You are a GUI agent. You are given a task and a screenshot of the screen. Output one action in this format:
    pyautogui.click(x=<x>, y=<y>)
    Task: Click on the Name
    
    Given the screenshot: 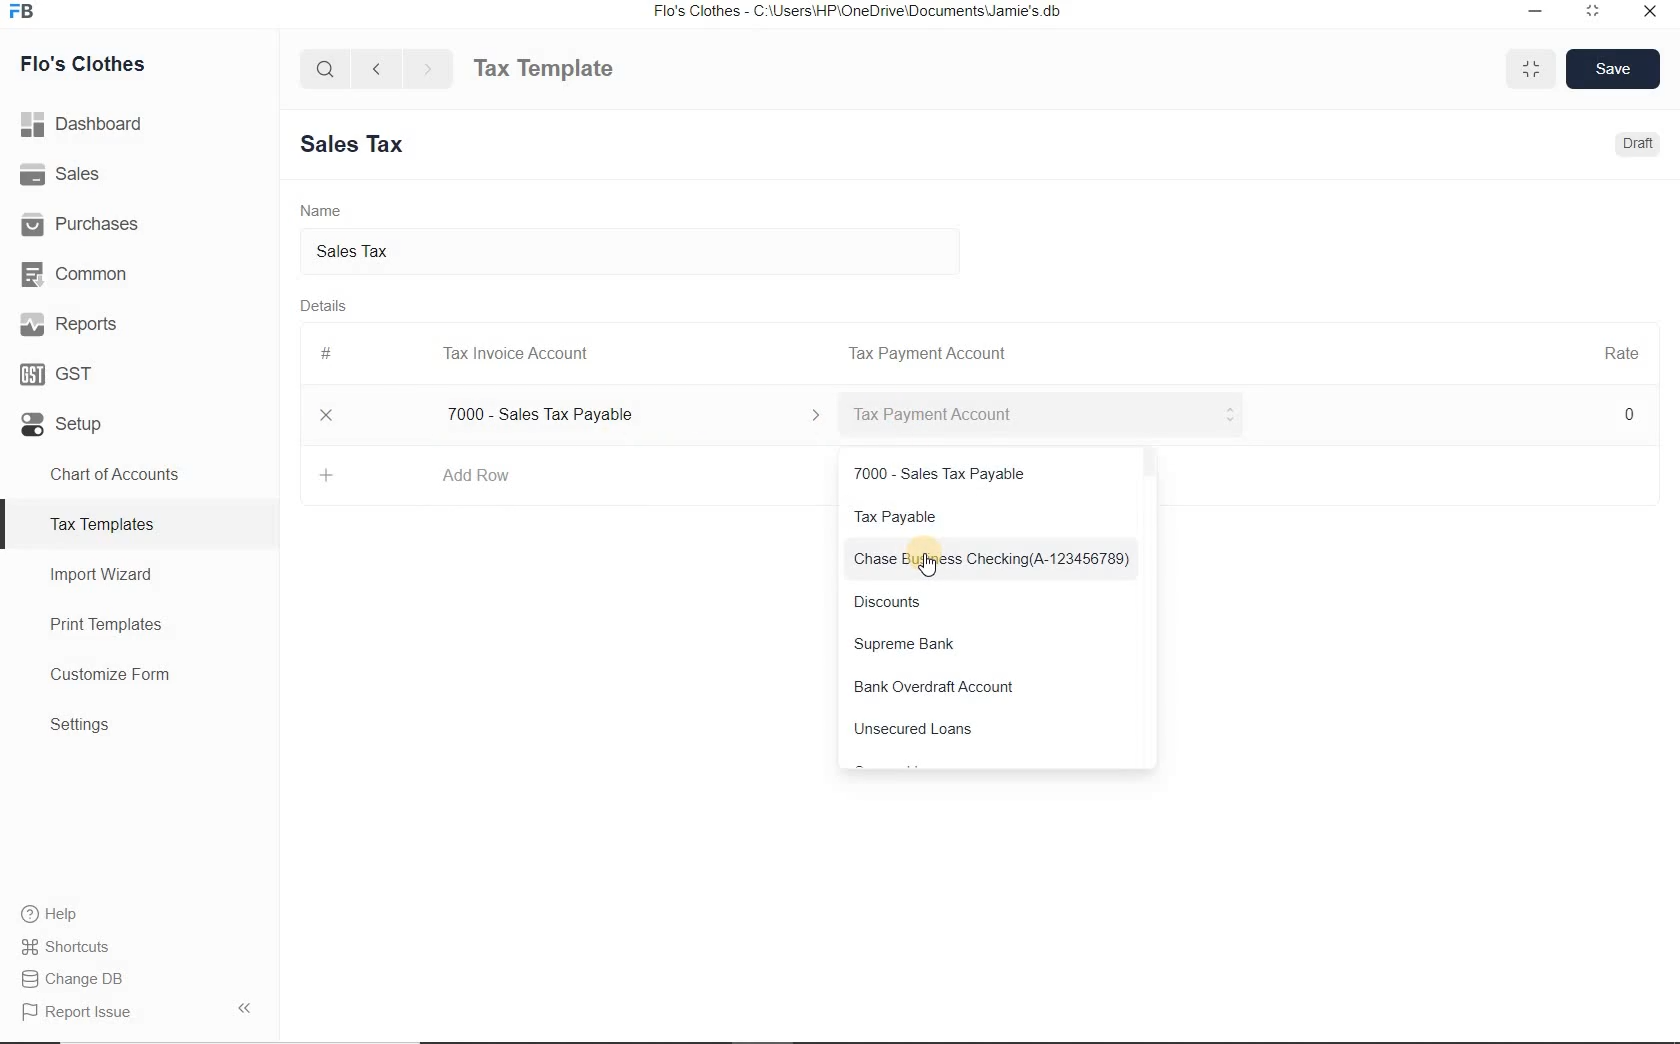 What is the action you would take?
    pyautogui.click(x=321, y=209)
    